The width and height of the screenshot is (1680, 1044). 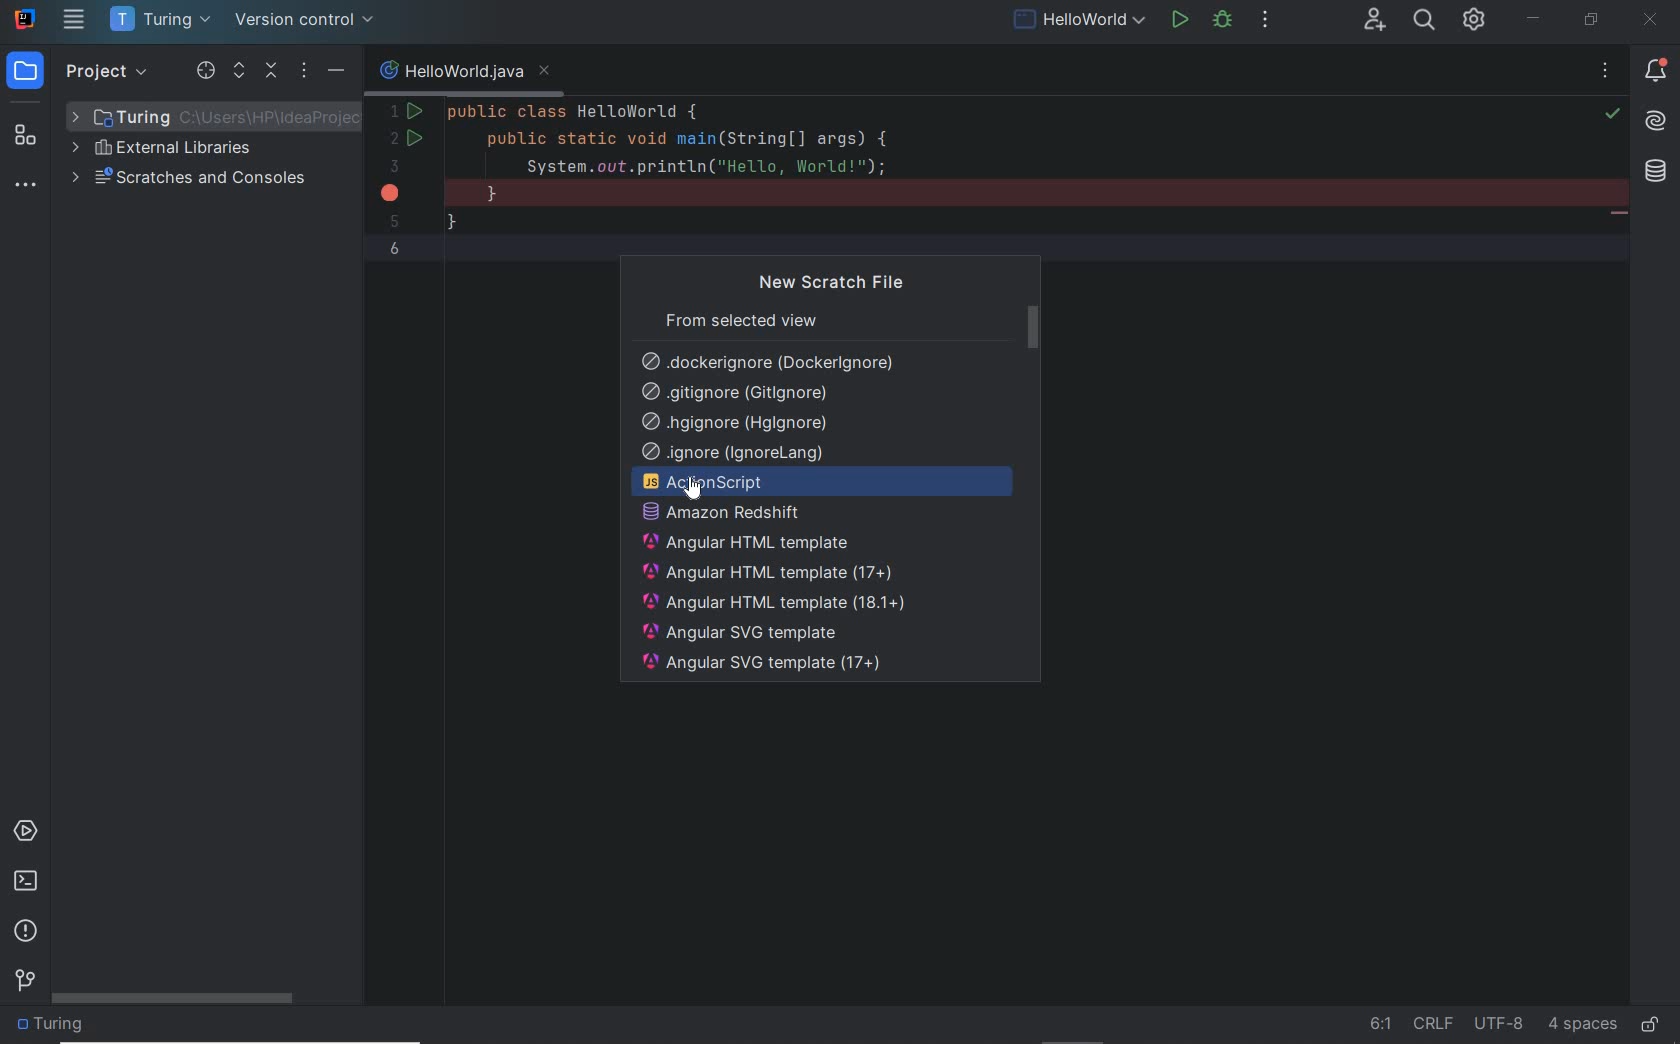 I want to click on actionscript, so click(x=824, y=483).